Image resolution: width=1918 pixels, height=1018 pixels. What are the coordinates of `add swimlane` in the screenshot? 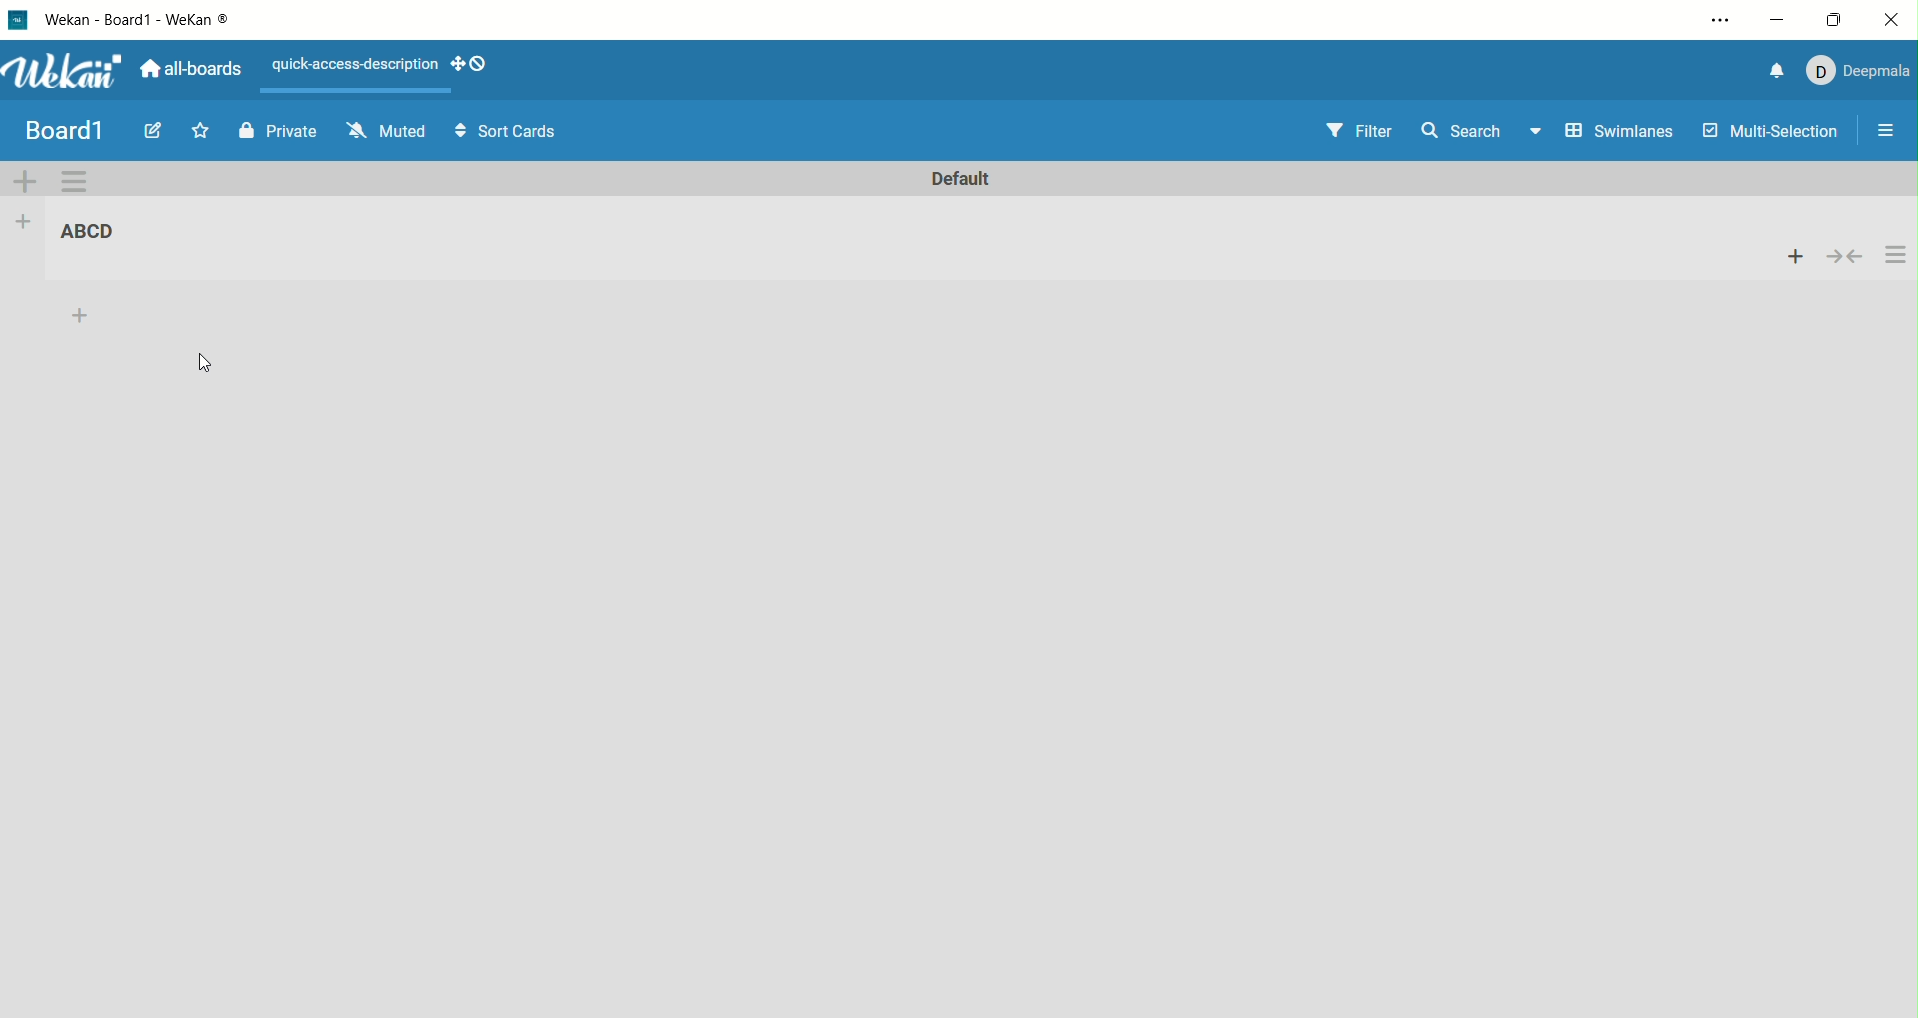 It's located at (25, 180).